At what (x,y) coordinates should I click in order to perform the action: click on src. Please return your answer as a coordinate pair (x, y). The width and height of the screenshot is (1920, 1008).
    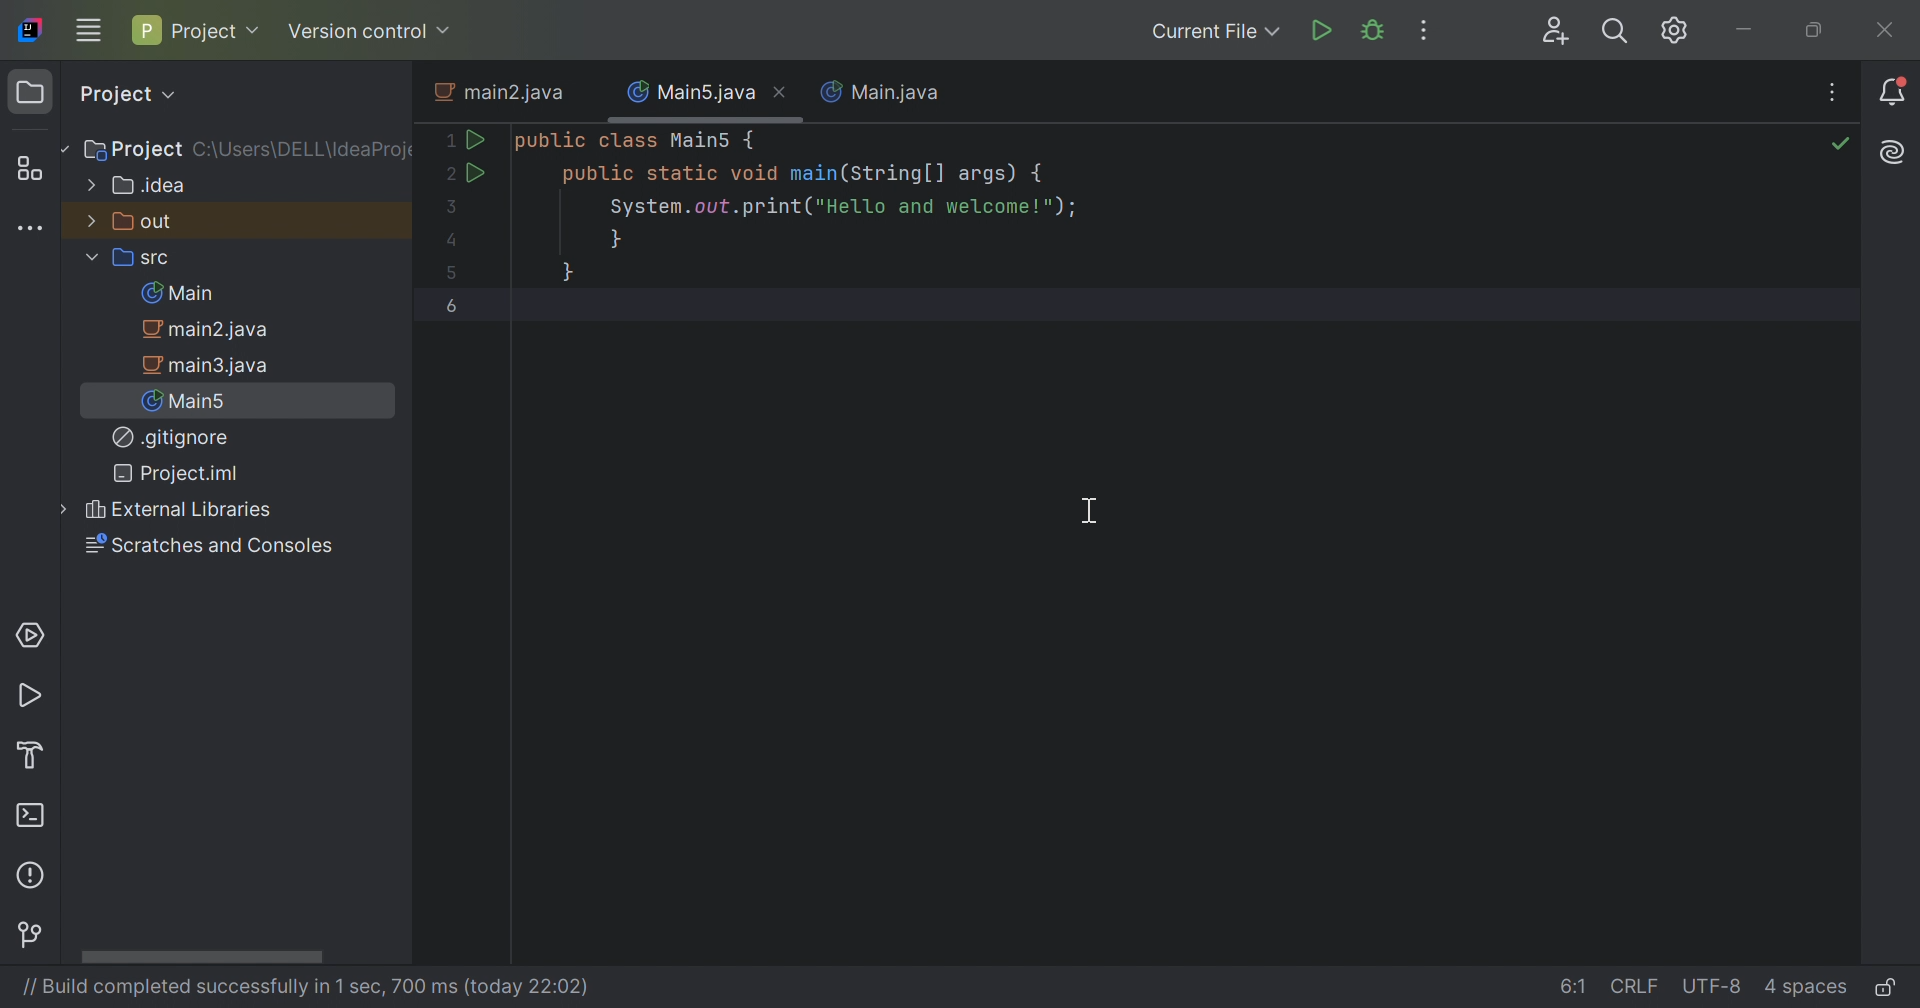
    Looking at the image, I should click on (131, 260).